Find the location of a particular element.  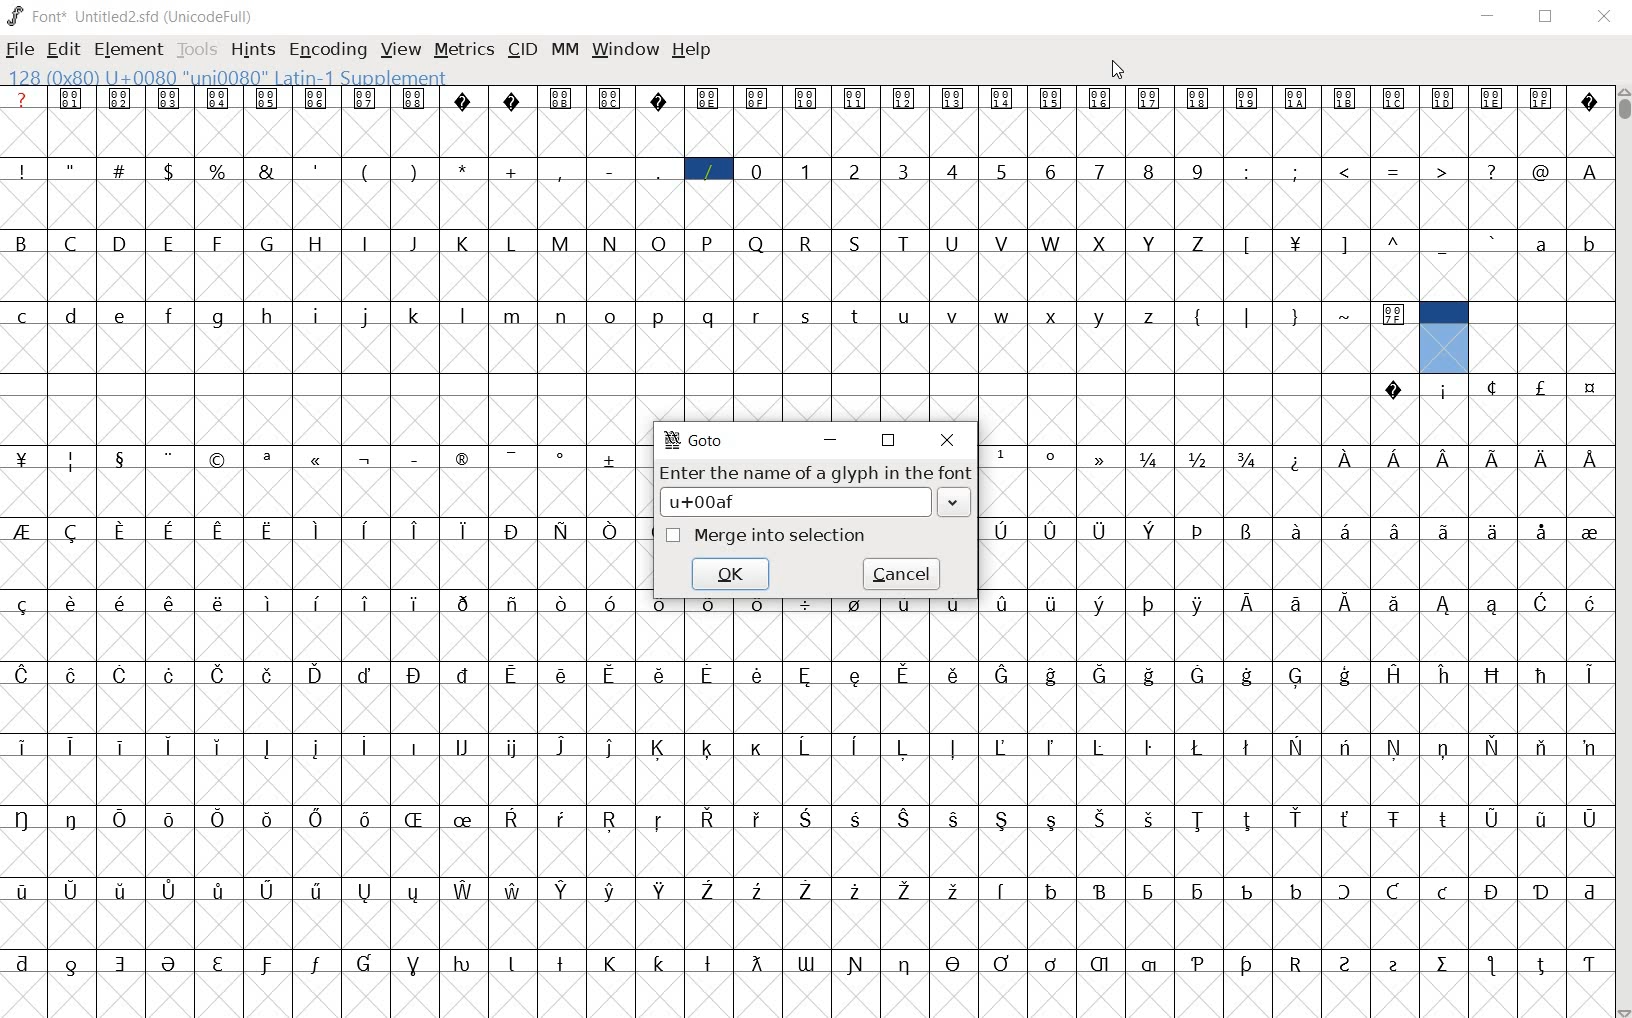

; is located at coordinates (1297, 171).